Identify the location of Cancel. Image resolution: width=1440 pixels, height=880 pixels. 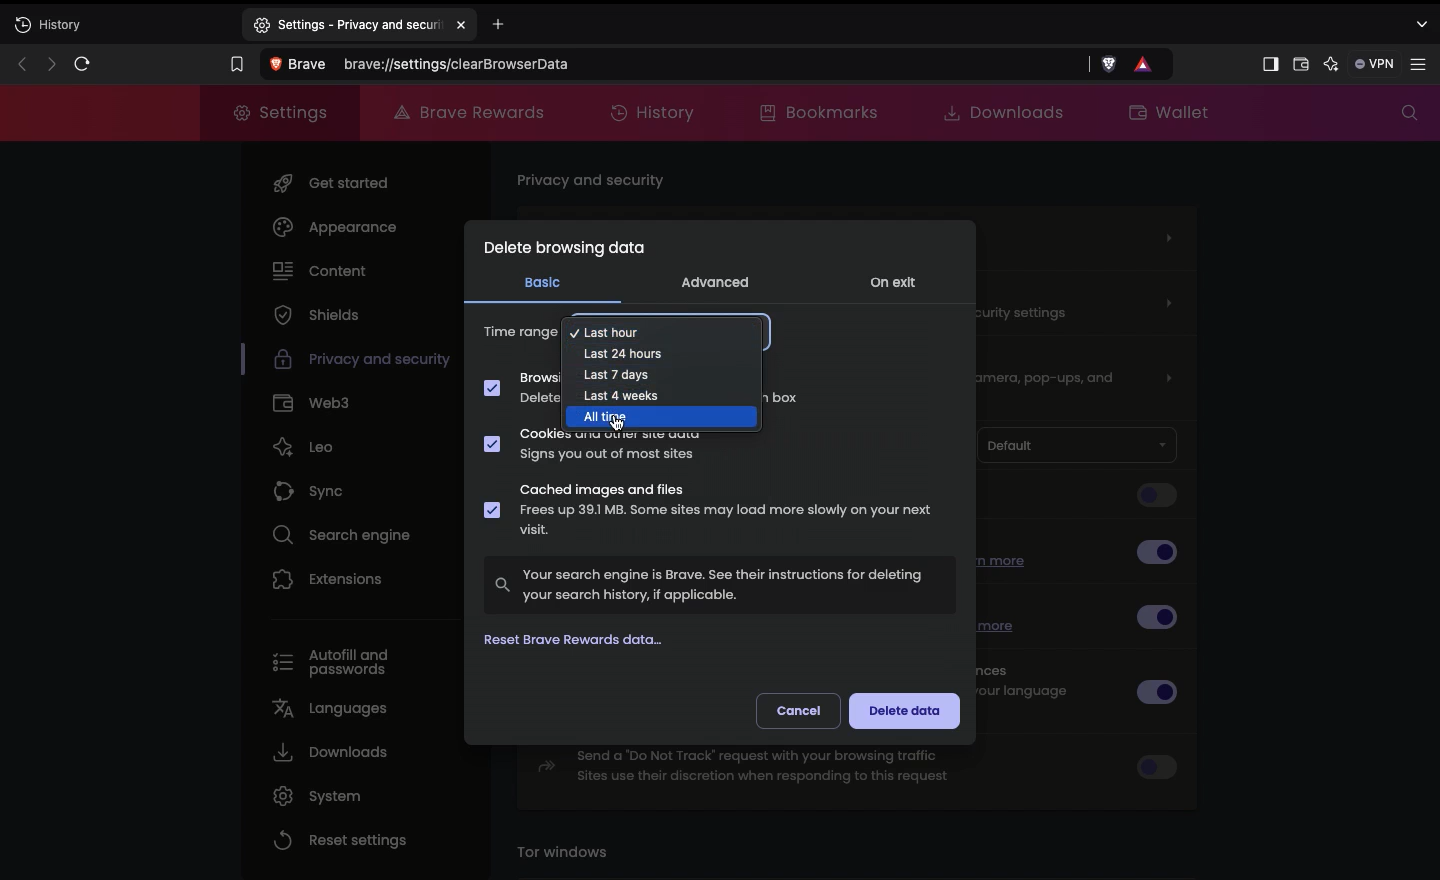
(799, 709).